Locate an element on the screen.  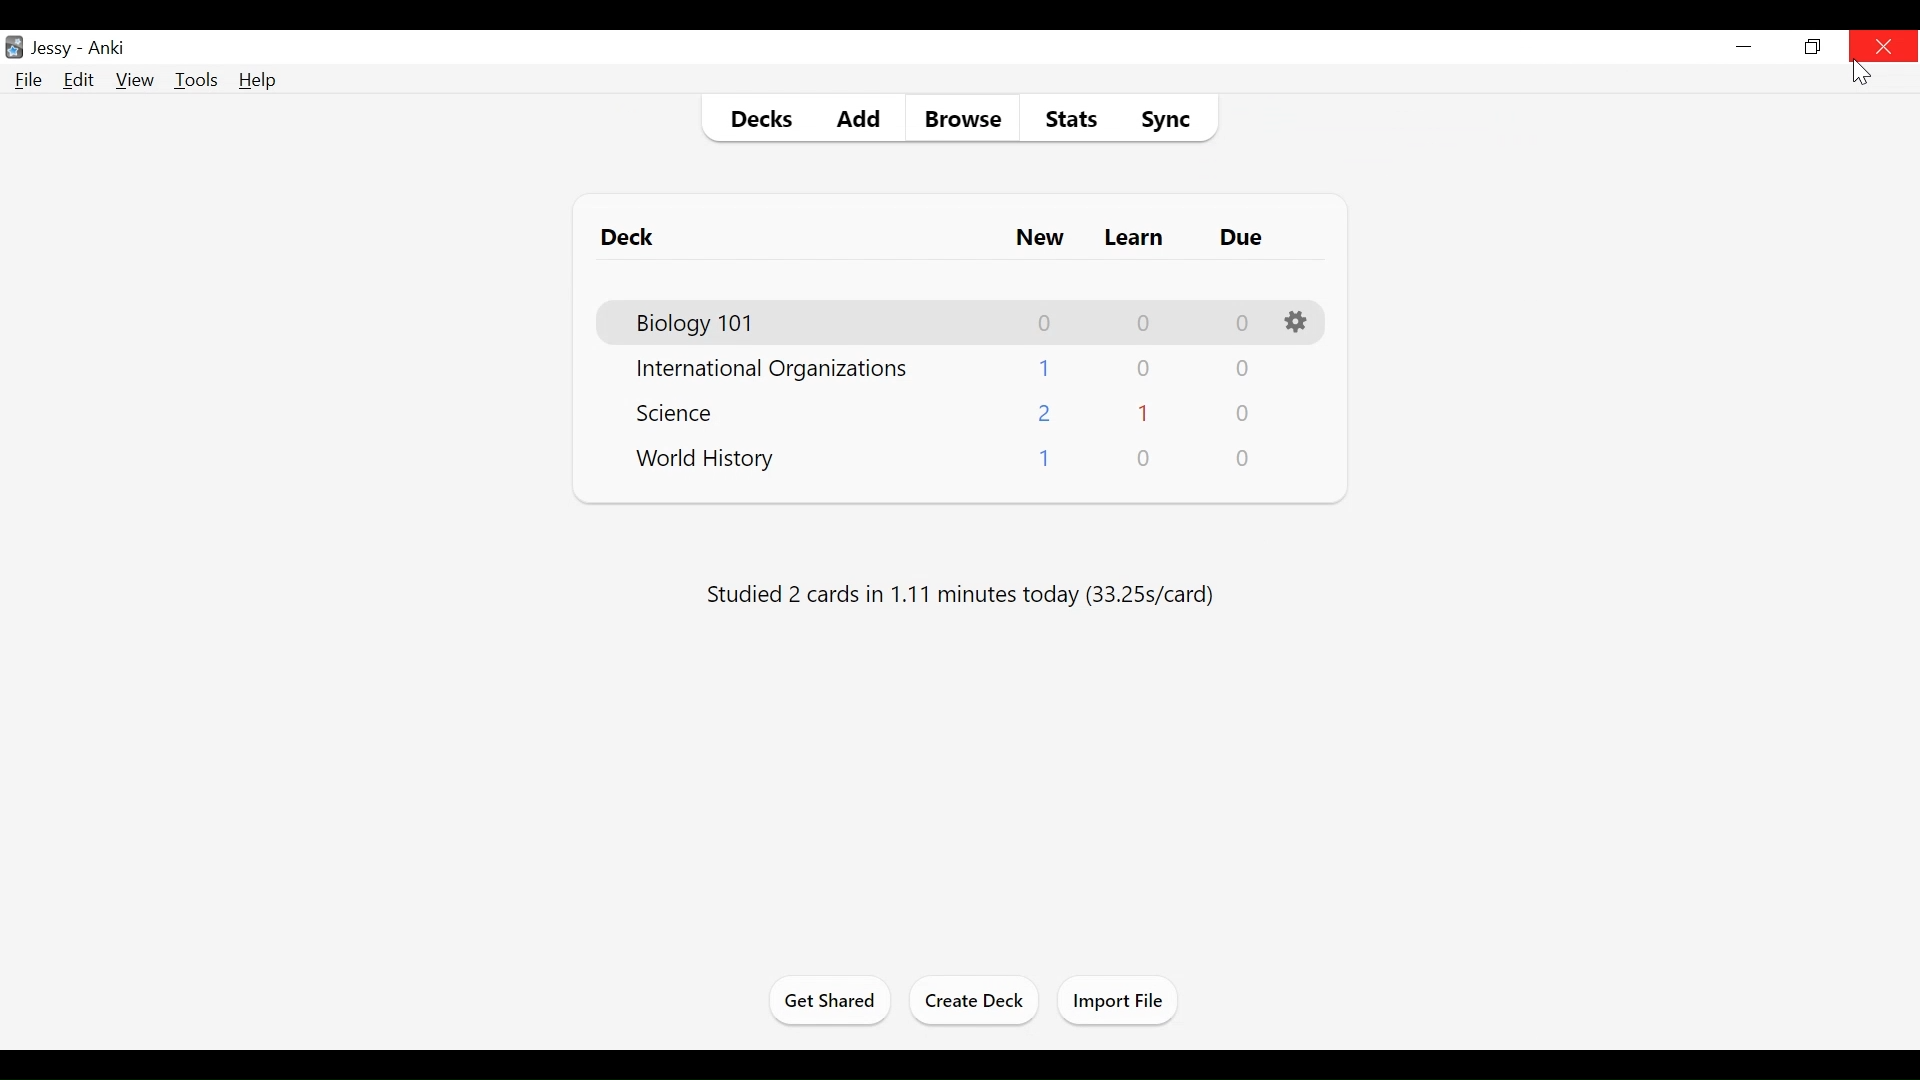
Anki Desktop icon is located at coordinates (14, 48).